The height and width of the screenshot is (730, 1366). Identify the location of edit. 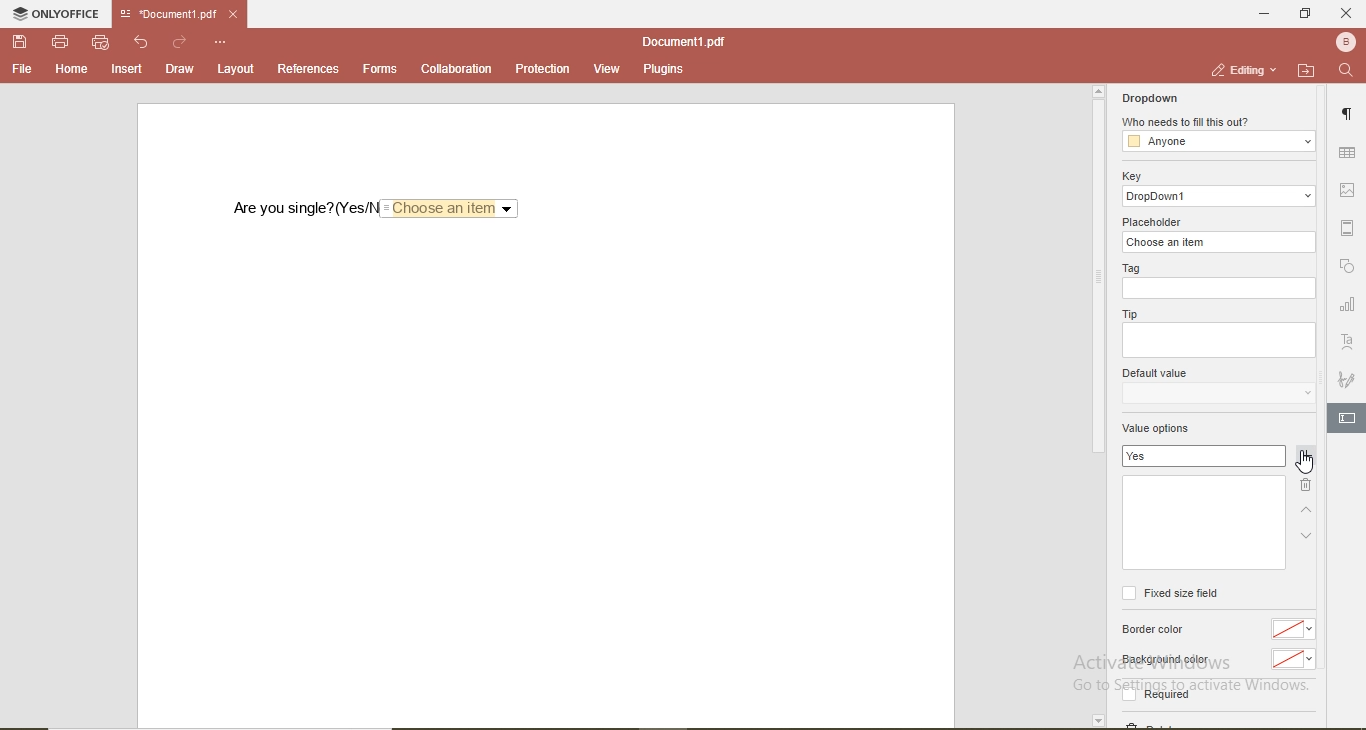
(1346, 417).